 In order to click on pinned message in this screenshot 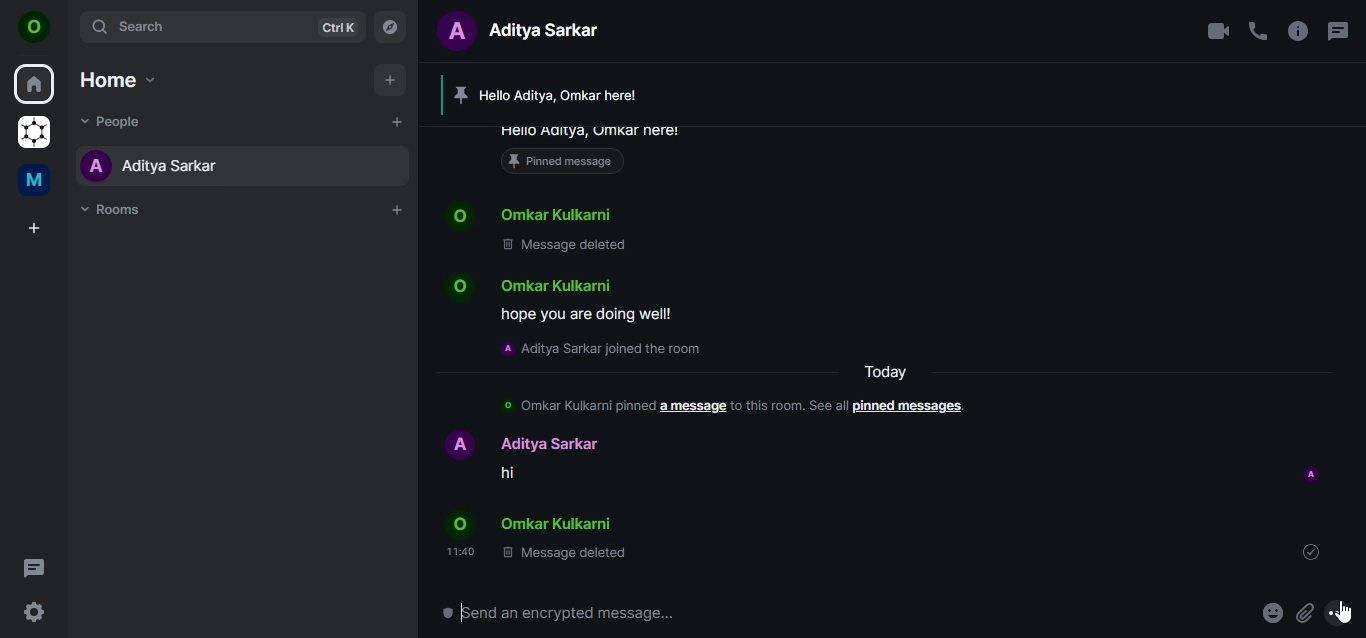, I will do `click(593, 148)`.